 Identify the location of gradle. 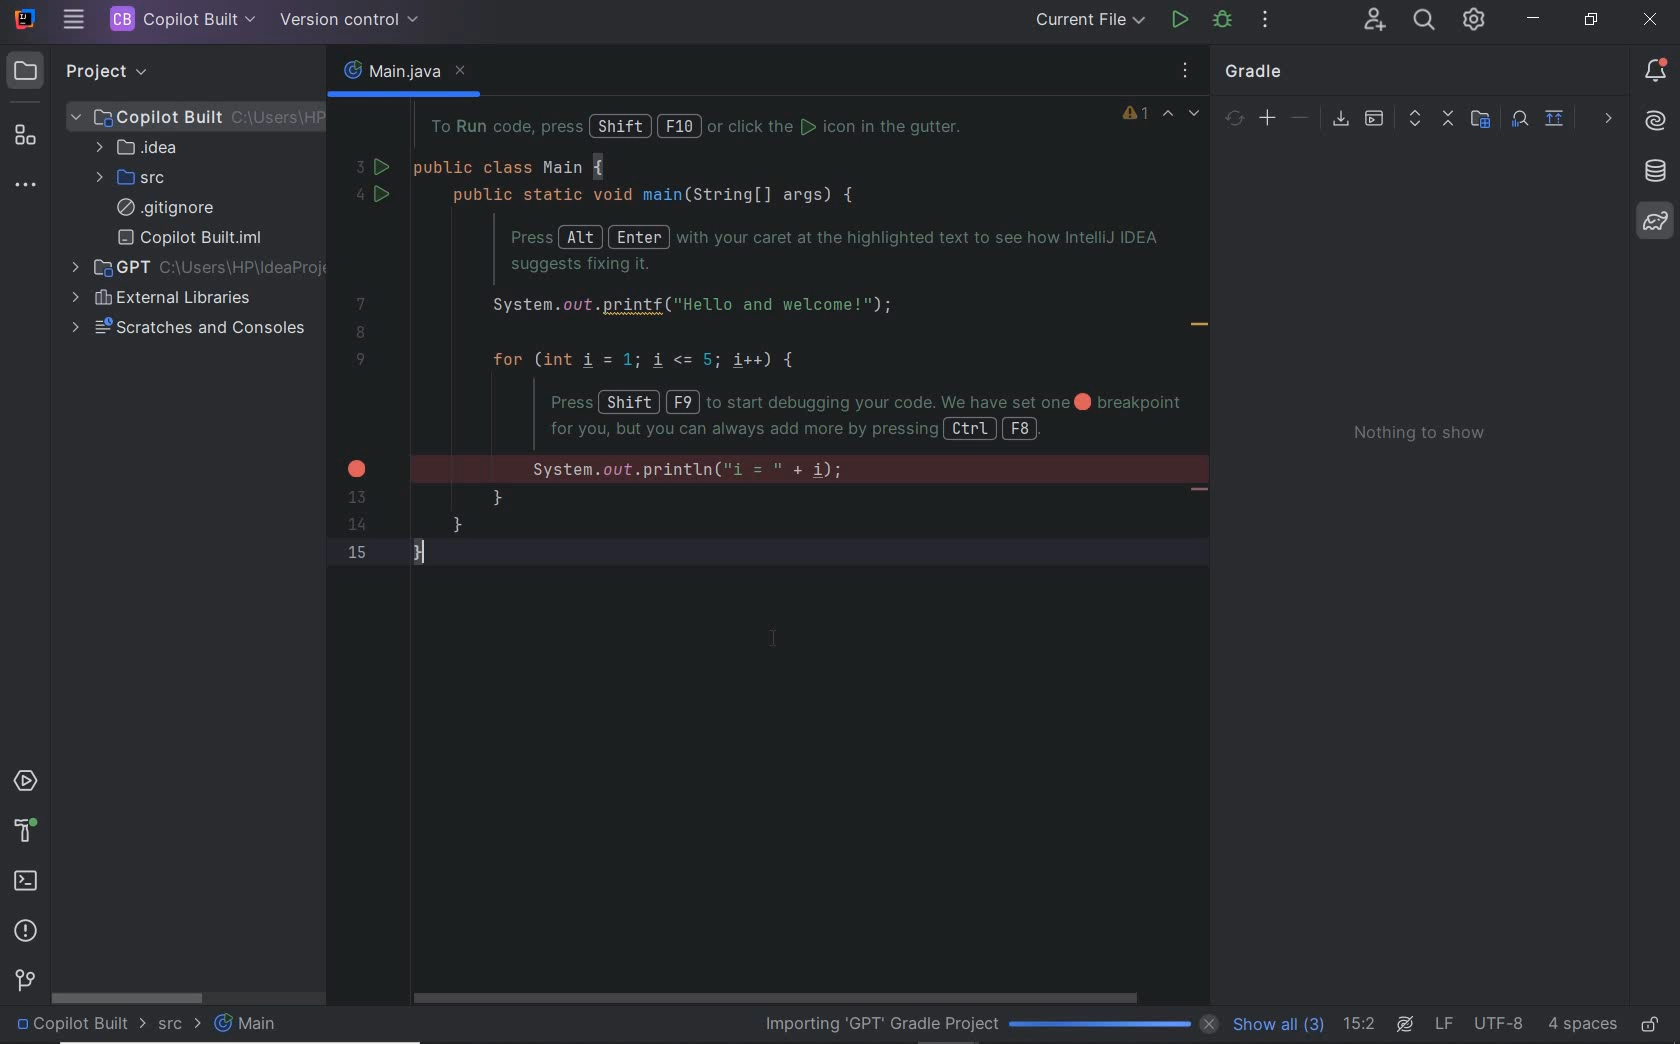
(1254, 70).